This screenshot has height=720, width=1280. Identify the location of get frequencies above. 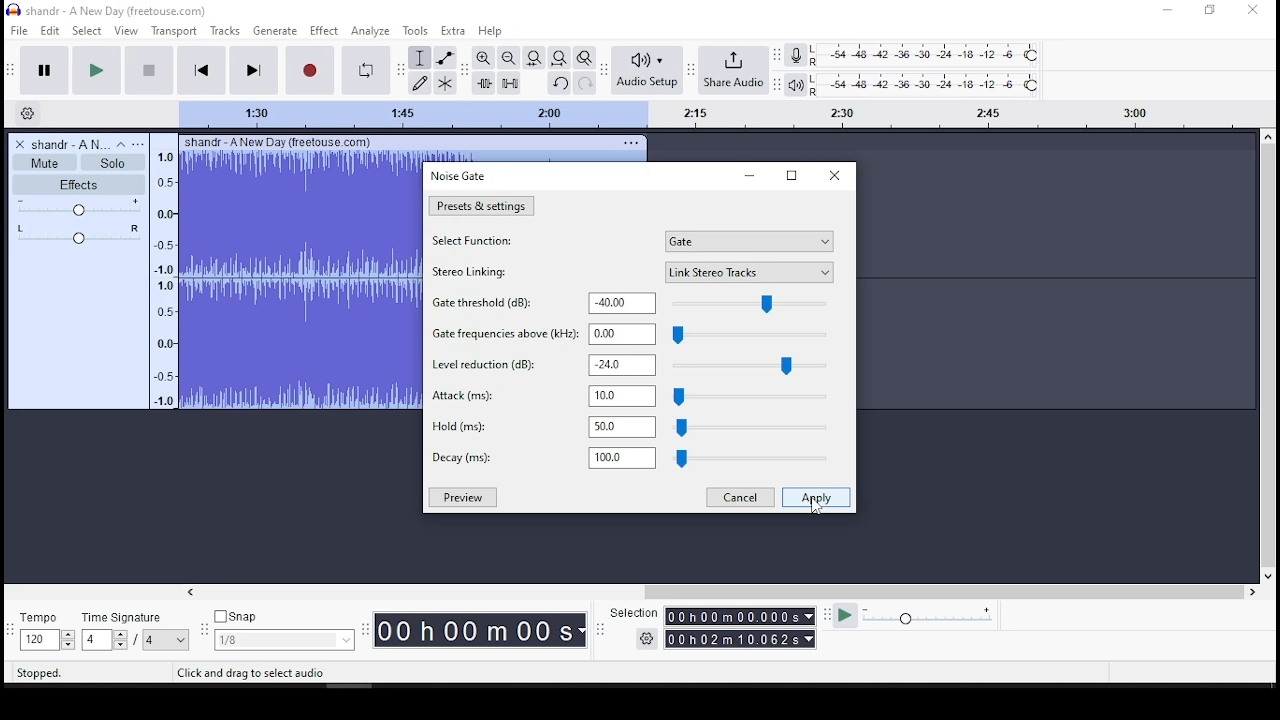
(634, 333).